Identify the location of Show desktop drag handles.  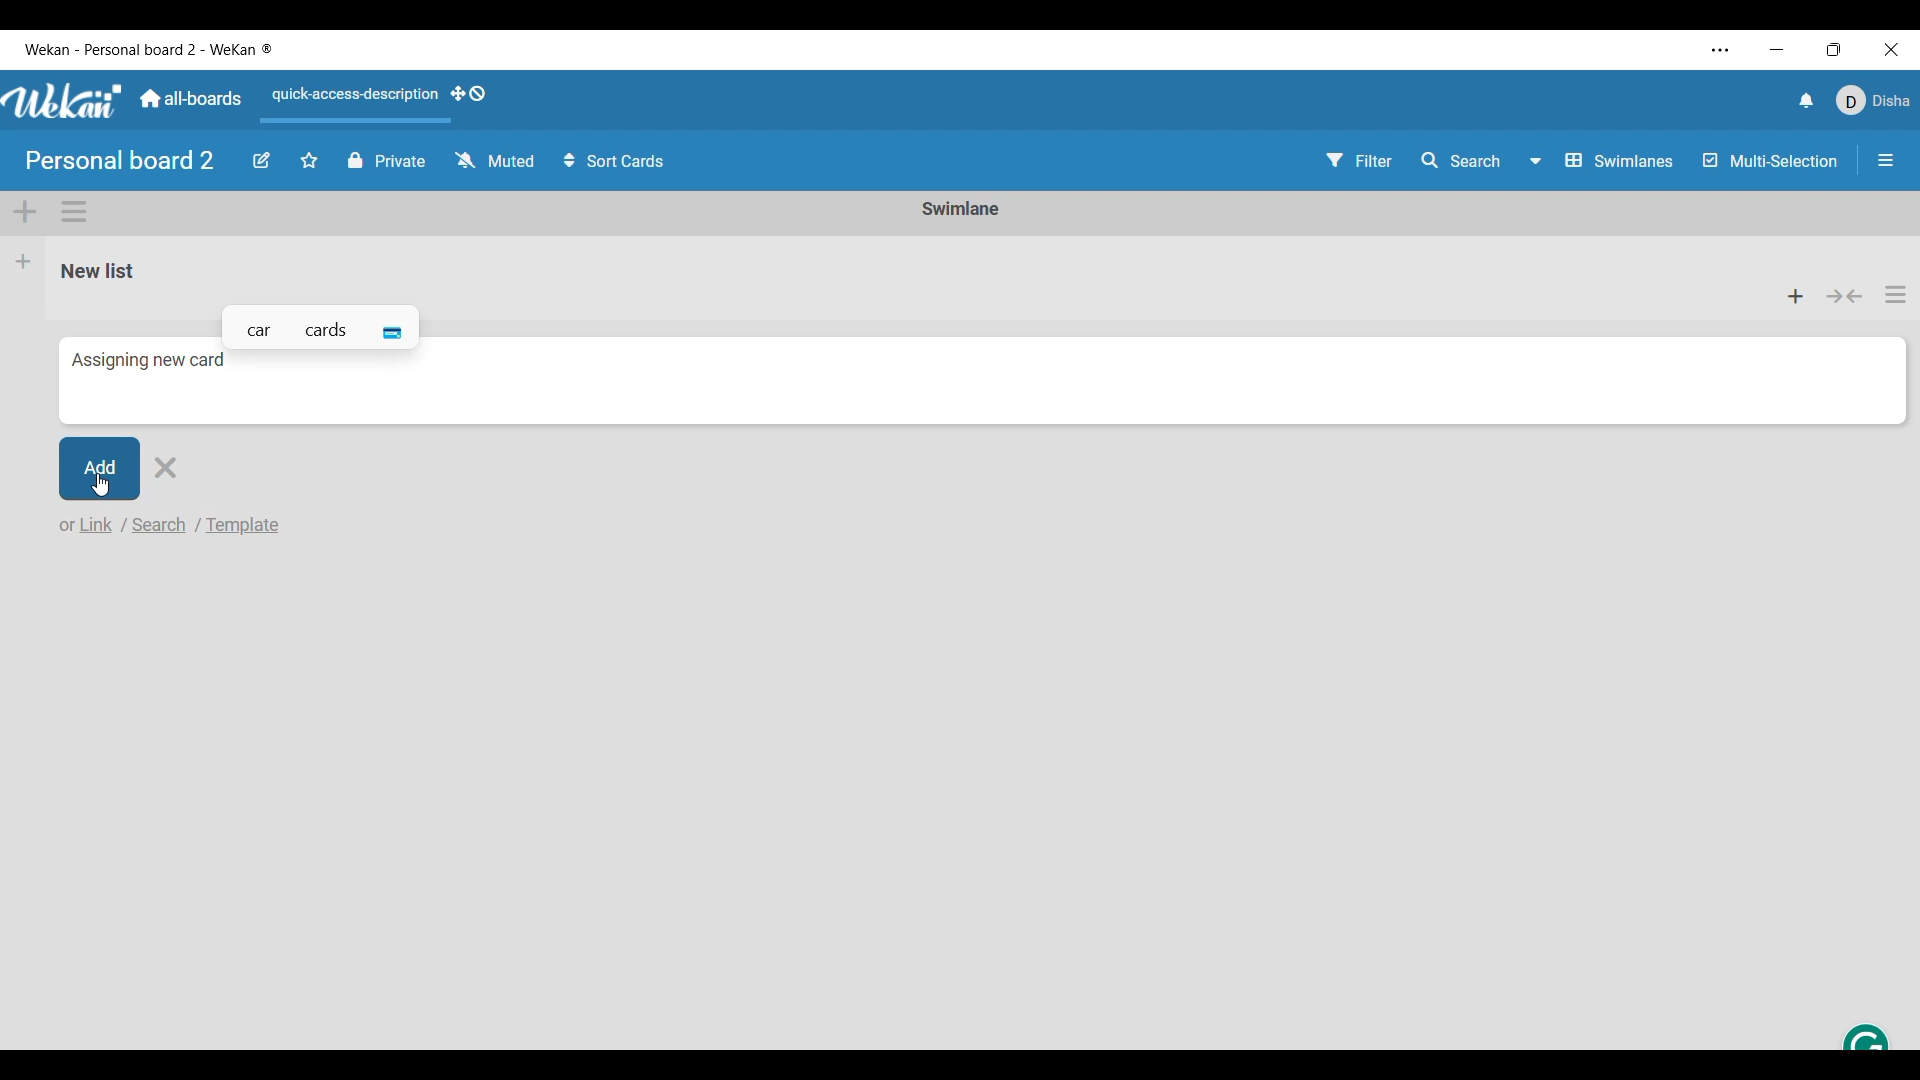
(469, 94).